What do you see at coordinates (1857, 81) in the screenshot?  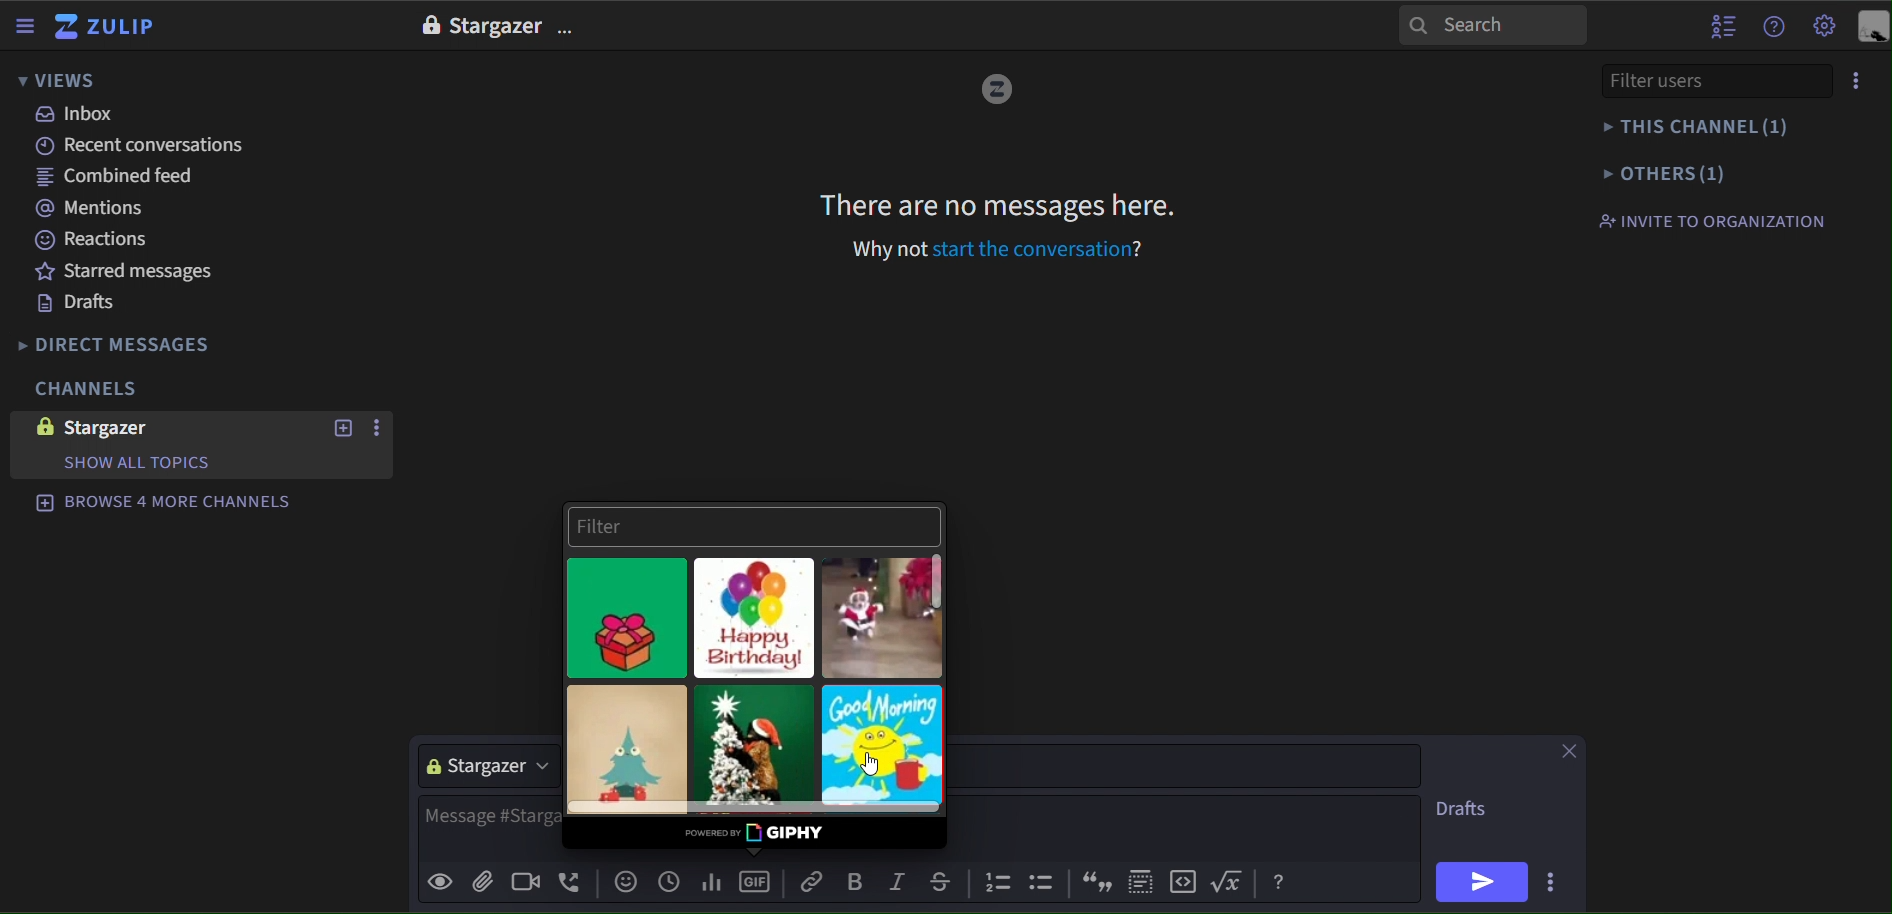 I see `options` at bounding box center [1857, 81].